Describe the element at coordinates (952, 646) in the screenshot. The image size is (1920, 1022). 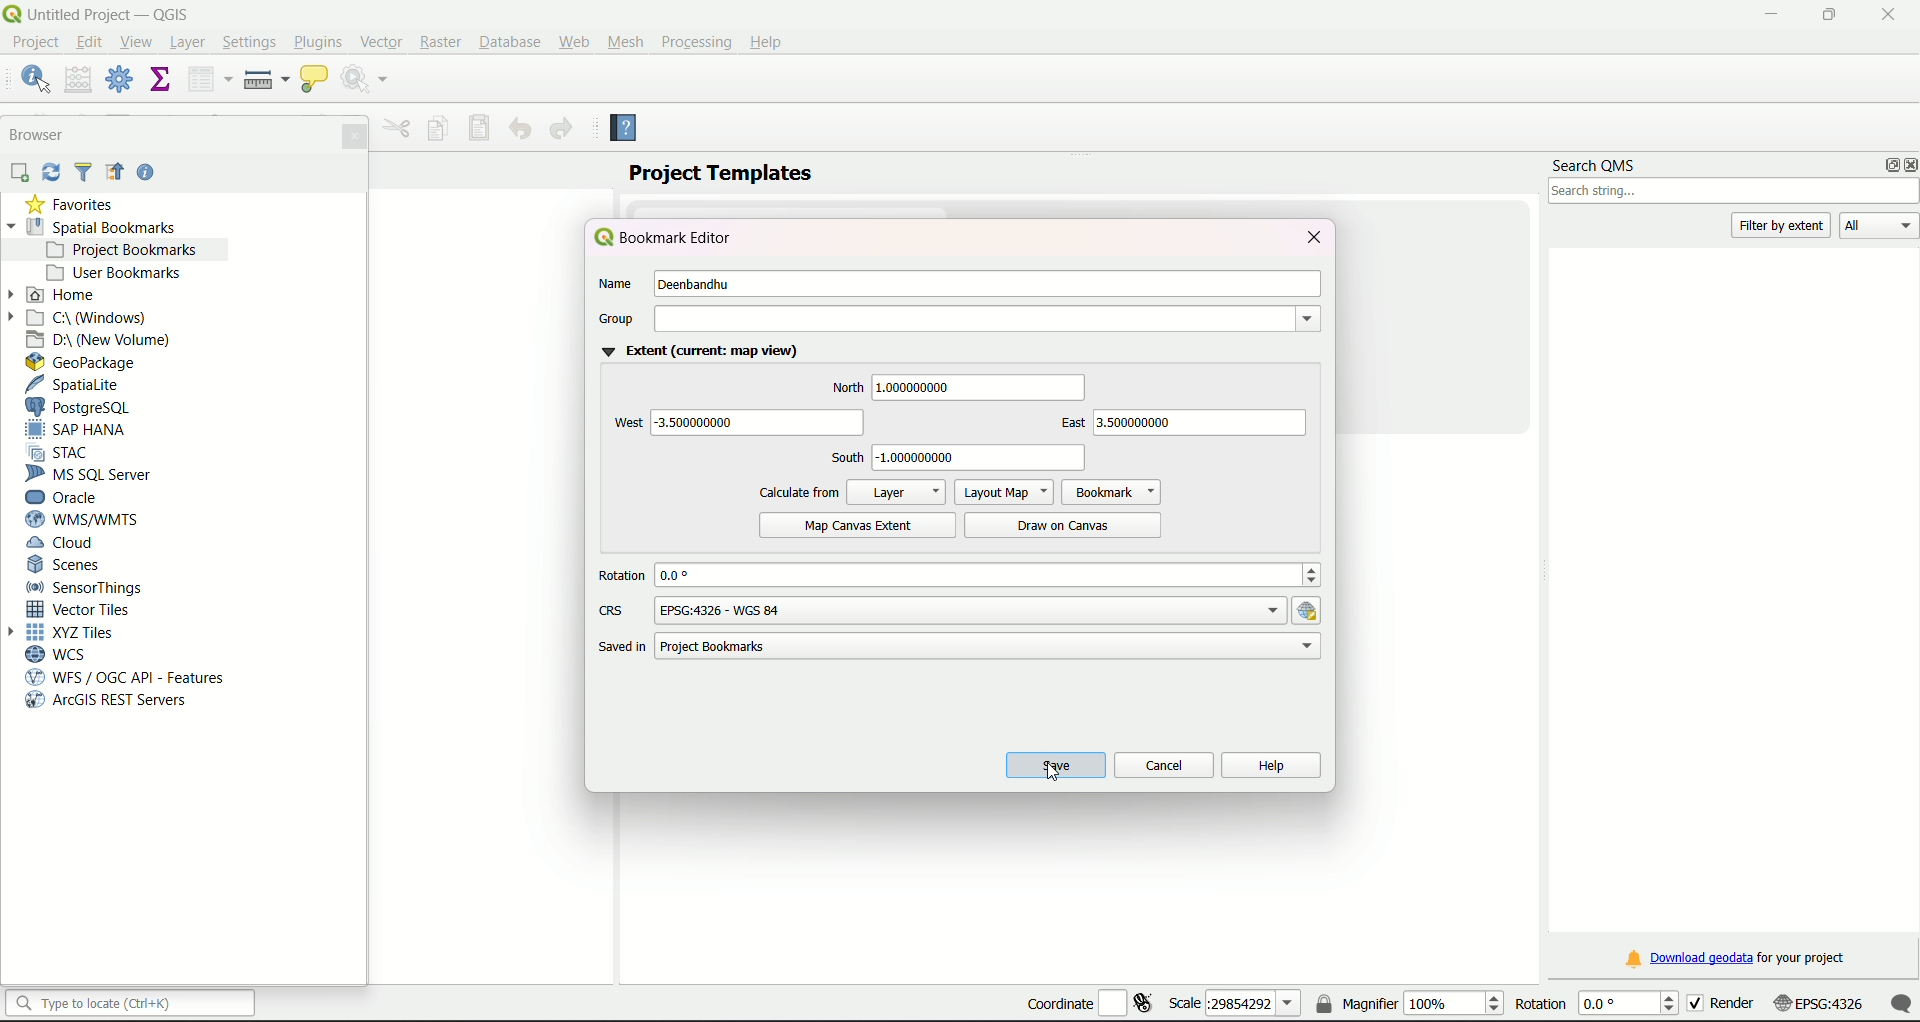
I see `path` at that location.